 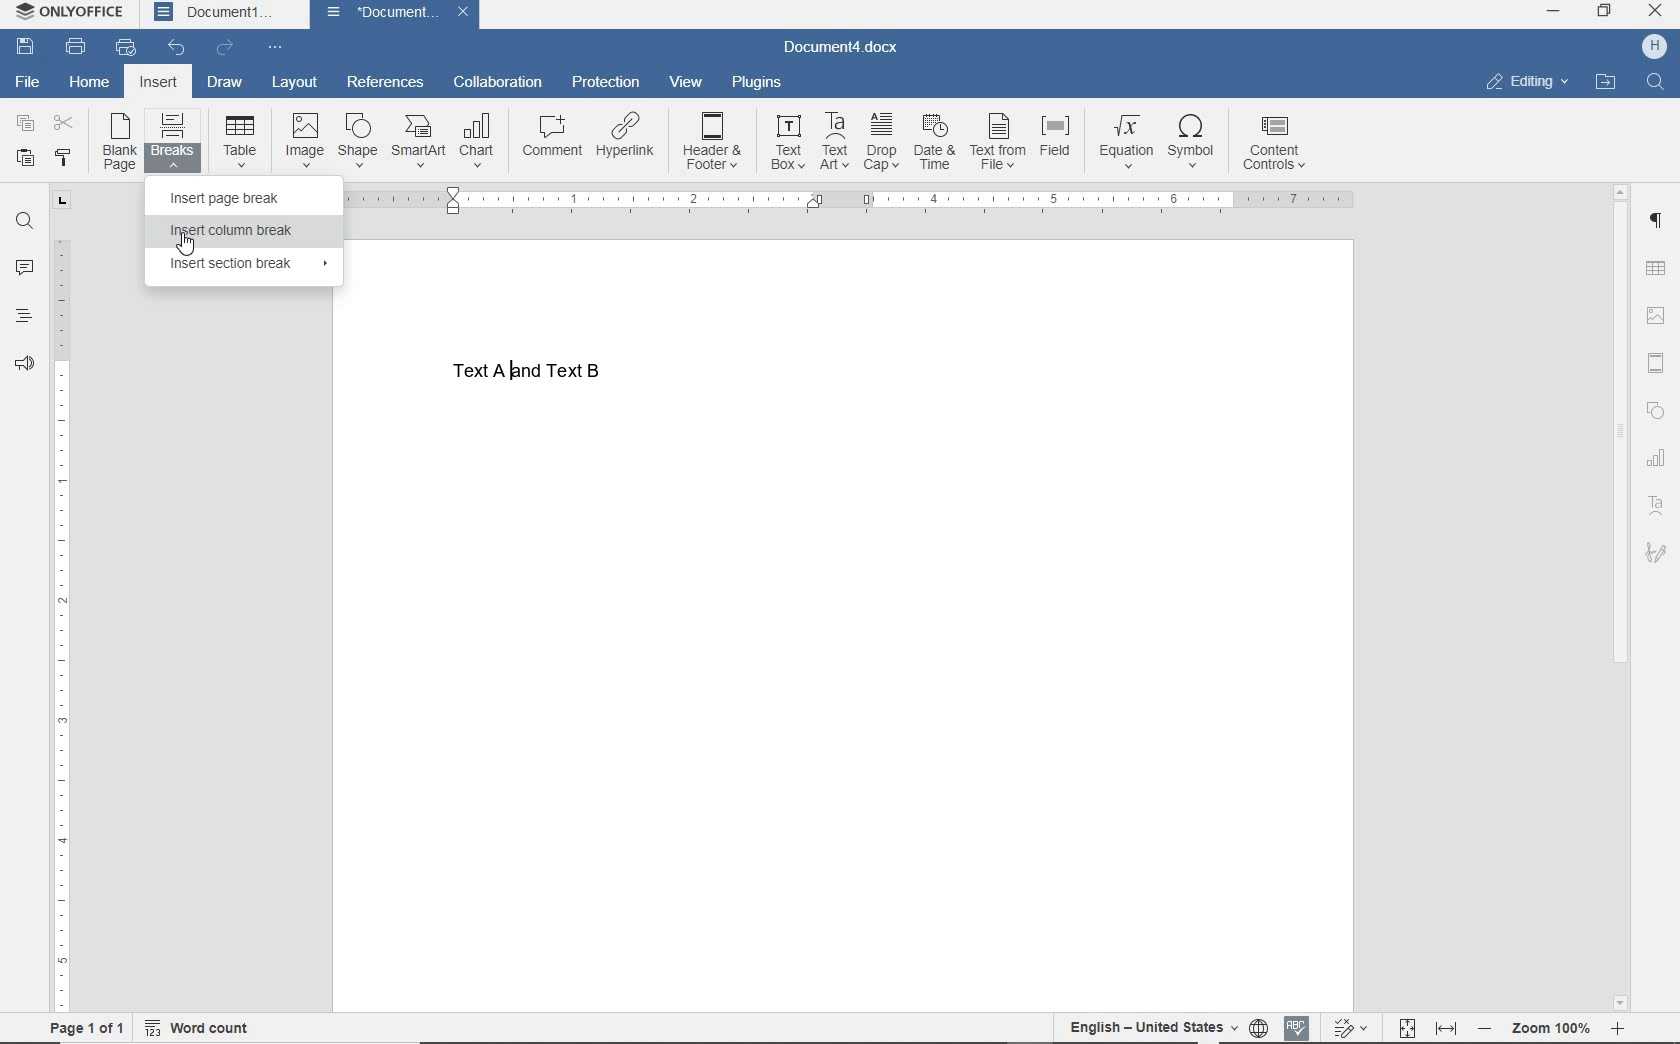 I want to click on PLUGINS, so click(x=757, y=84).